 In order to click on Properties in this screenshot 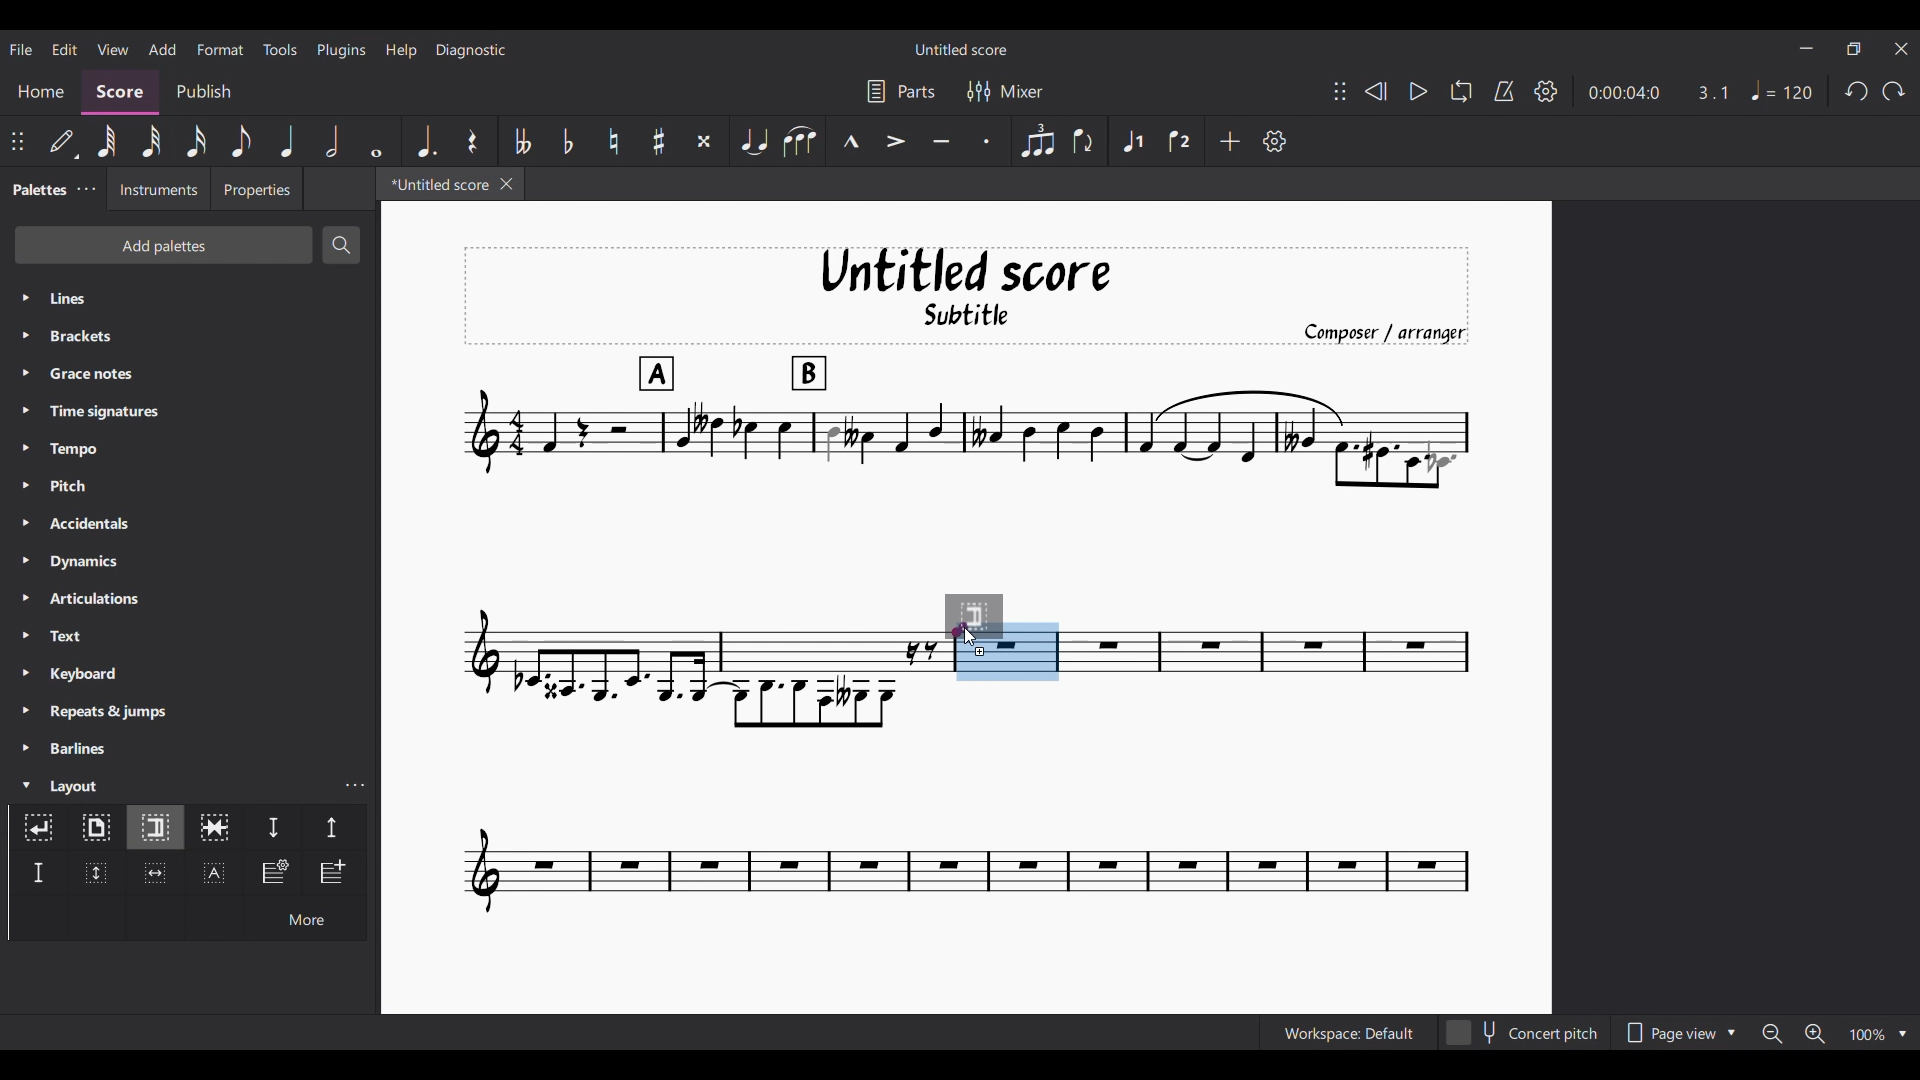, I will do `click(257, 188)`.